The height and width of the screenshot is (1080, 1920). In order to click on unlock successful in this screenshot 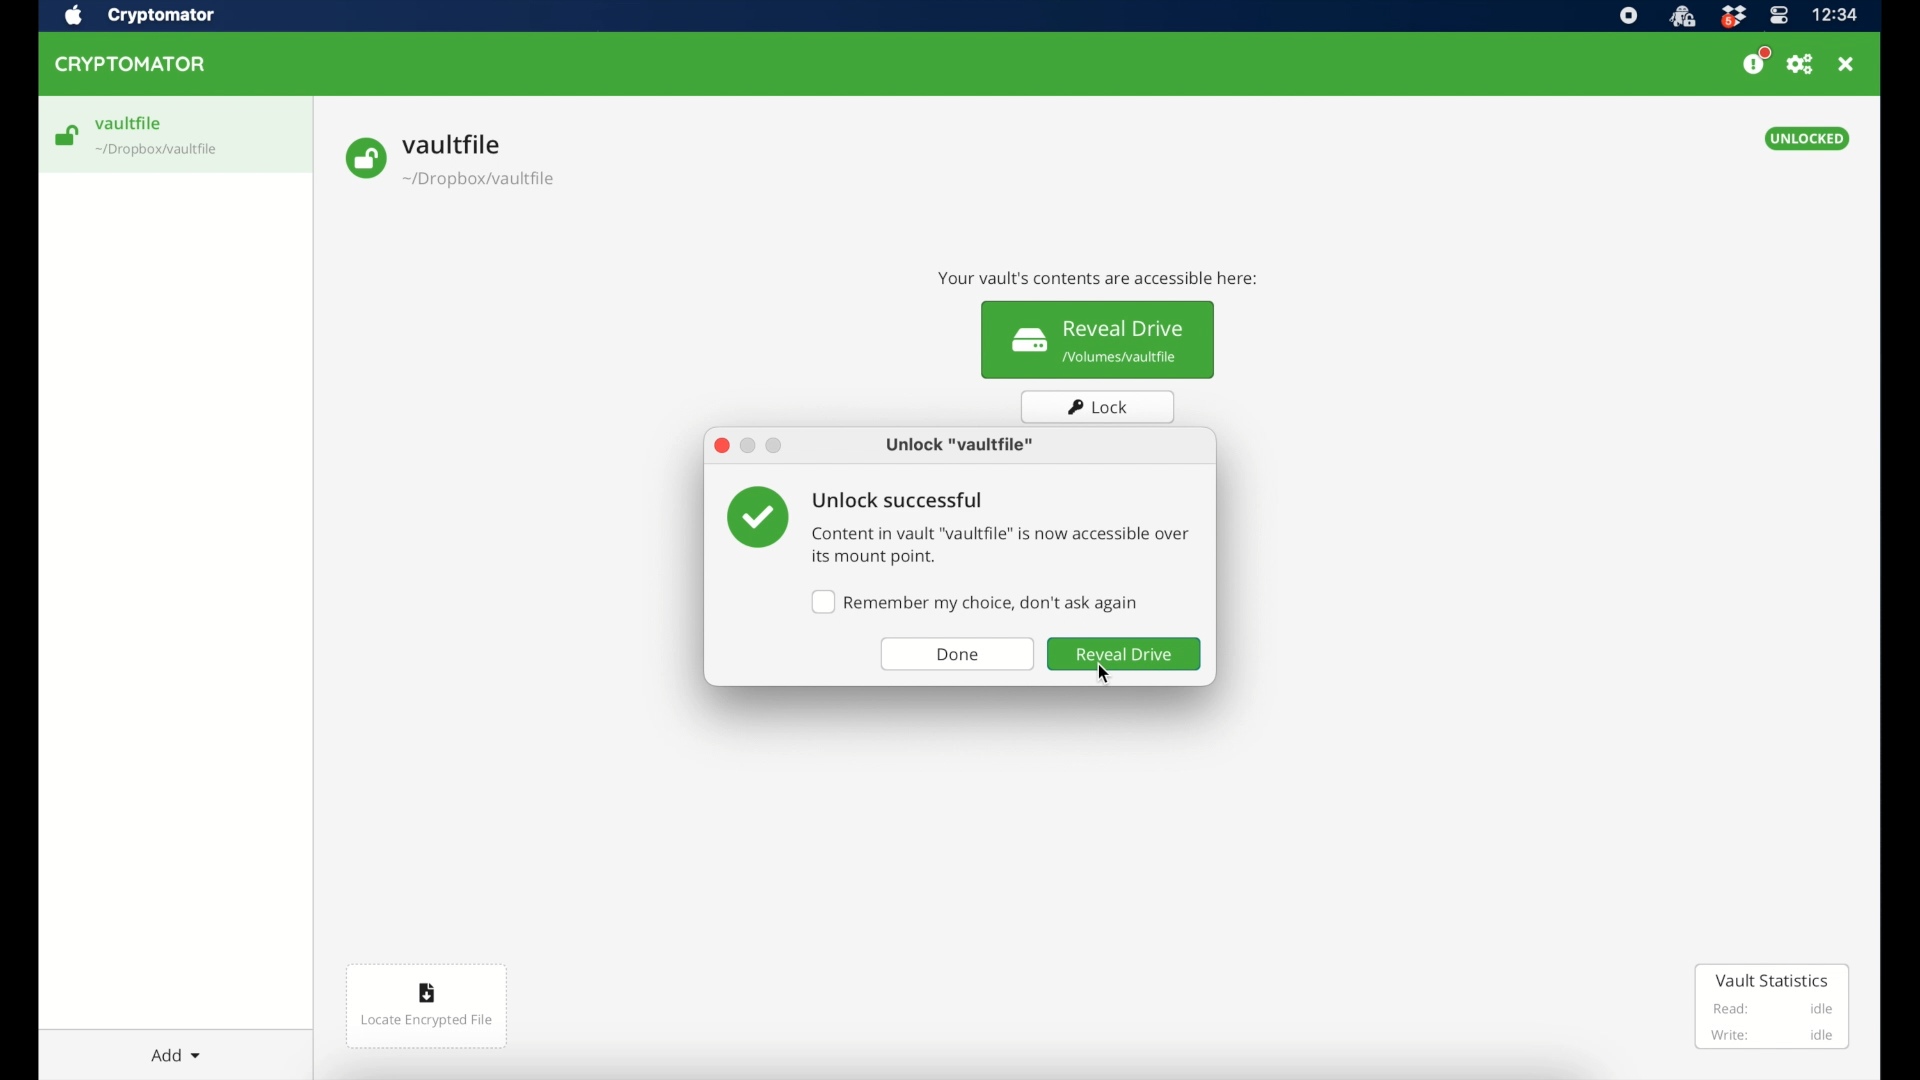, I will do `click(899, 499)`.